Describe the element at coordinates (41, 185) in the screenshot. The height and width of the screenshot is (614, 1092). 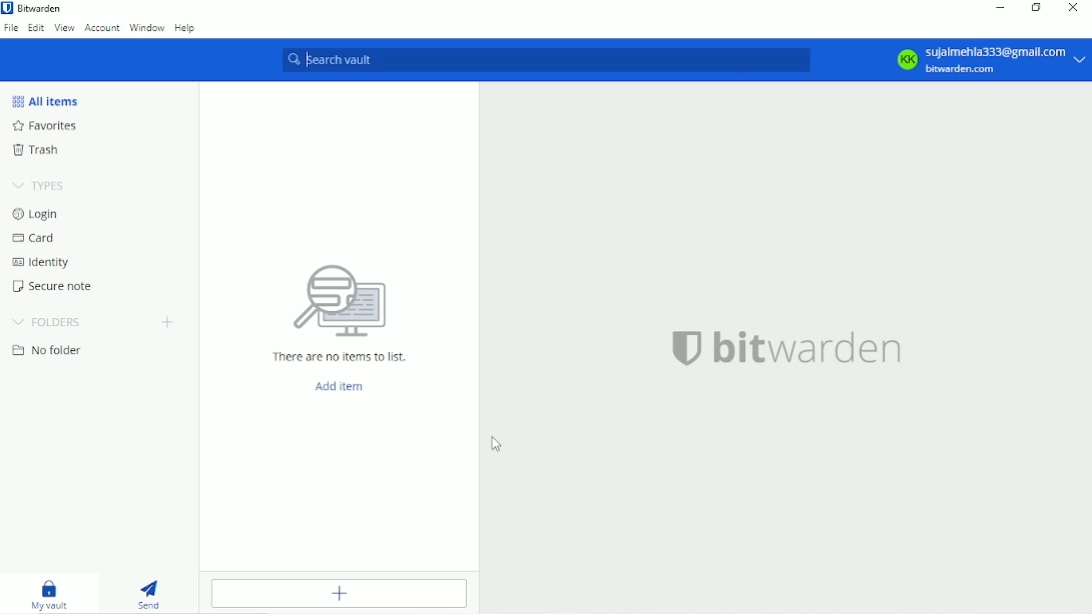
I see `Types` at that location.